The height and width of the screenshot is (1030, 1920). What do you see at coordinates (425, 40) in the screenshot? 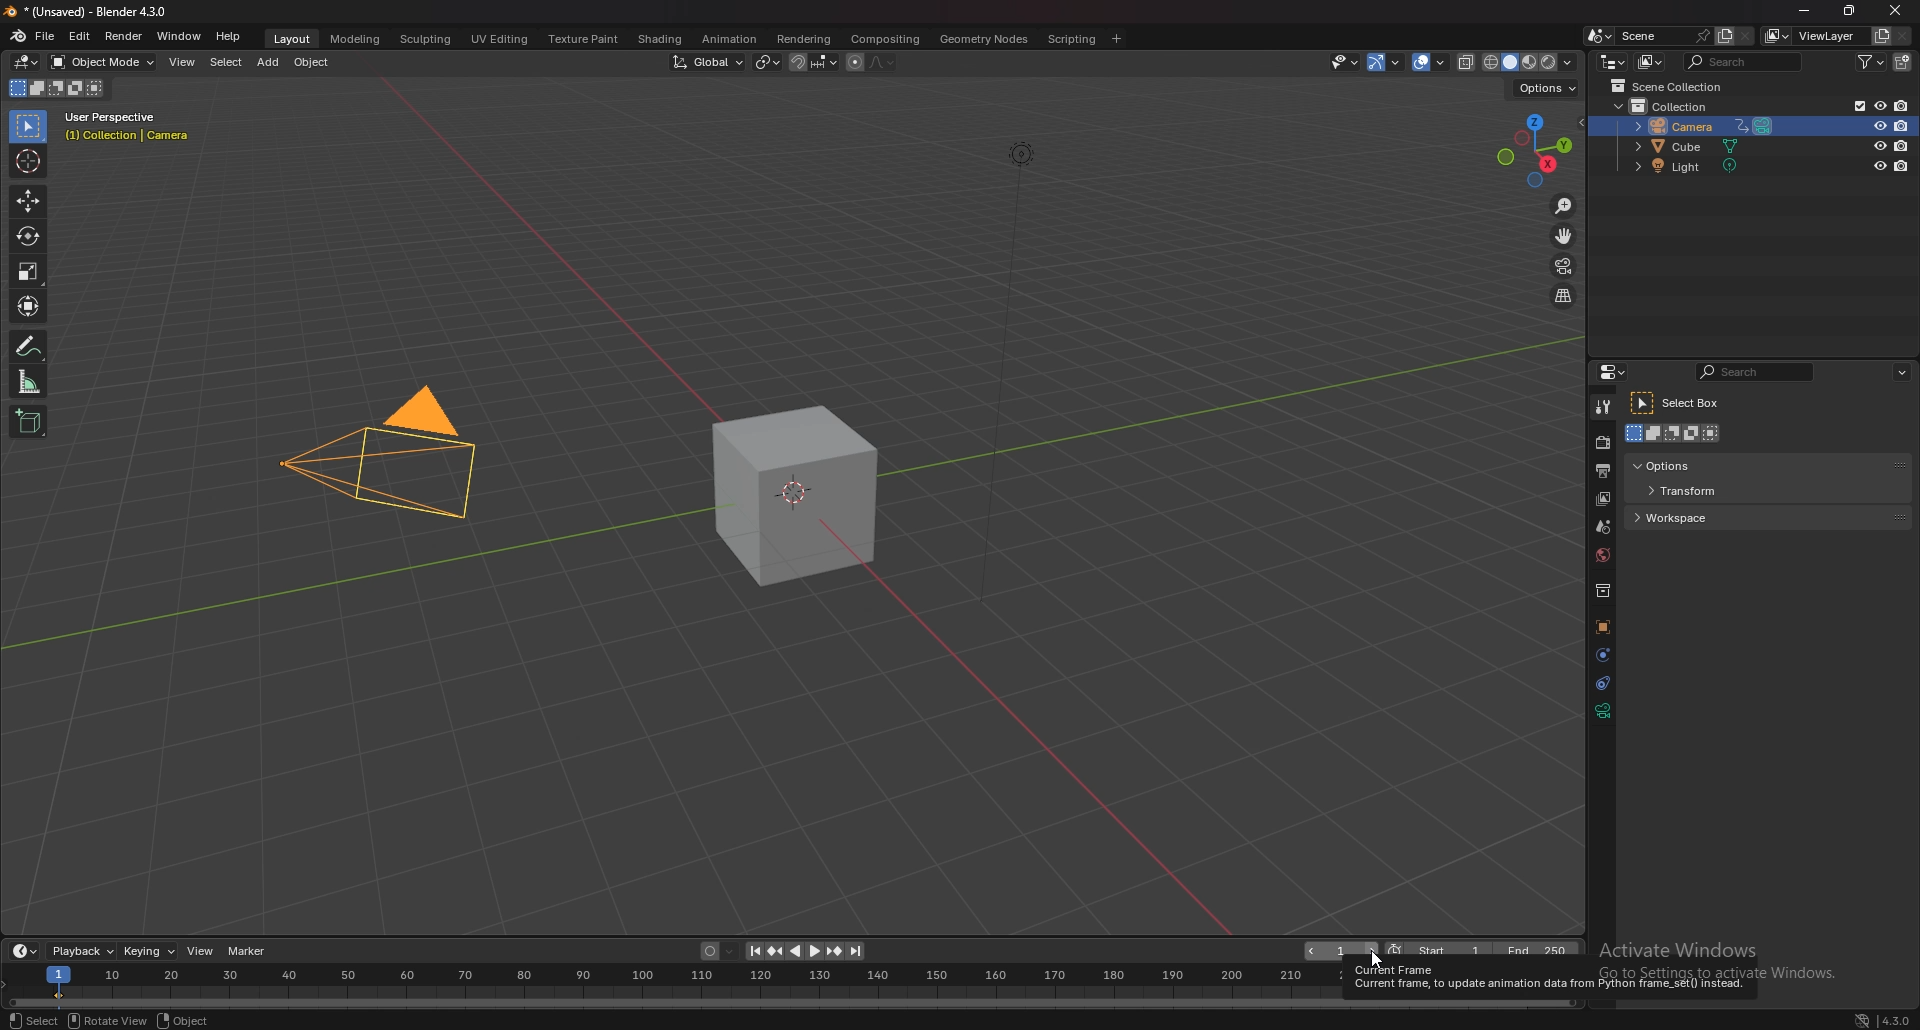
I see `sculpting` at bounding box center [425, 40].